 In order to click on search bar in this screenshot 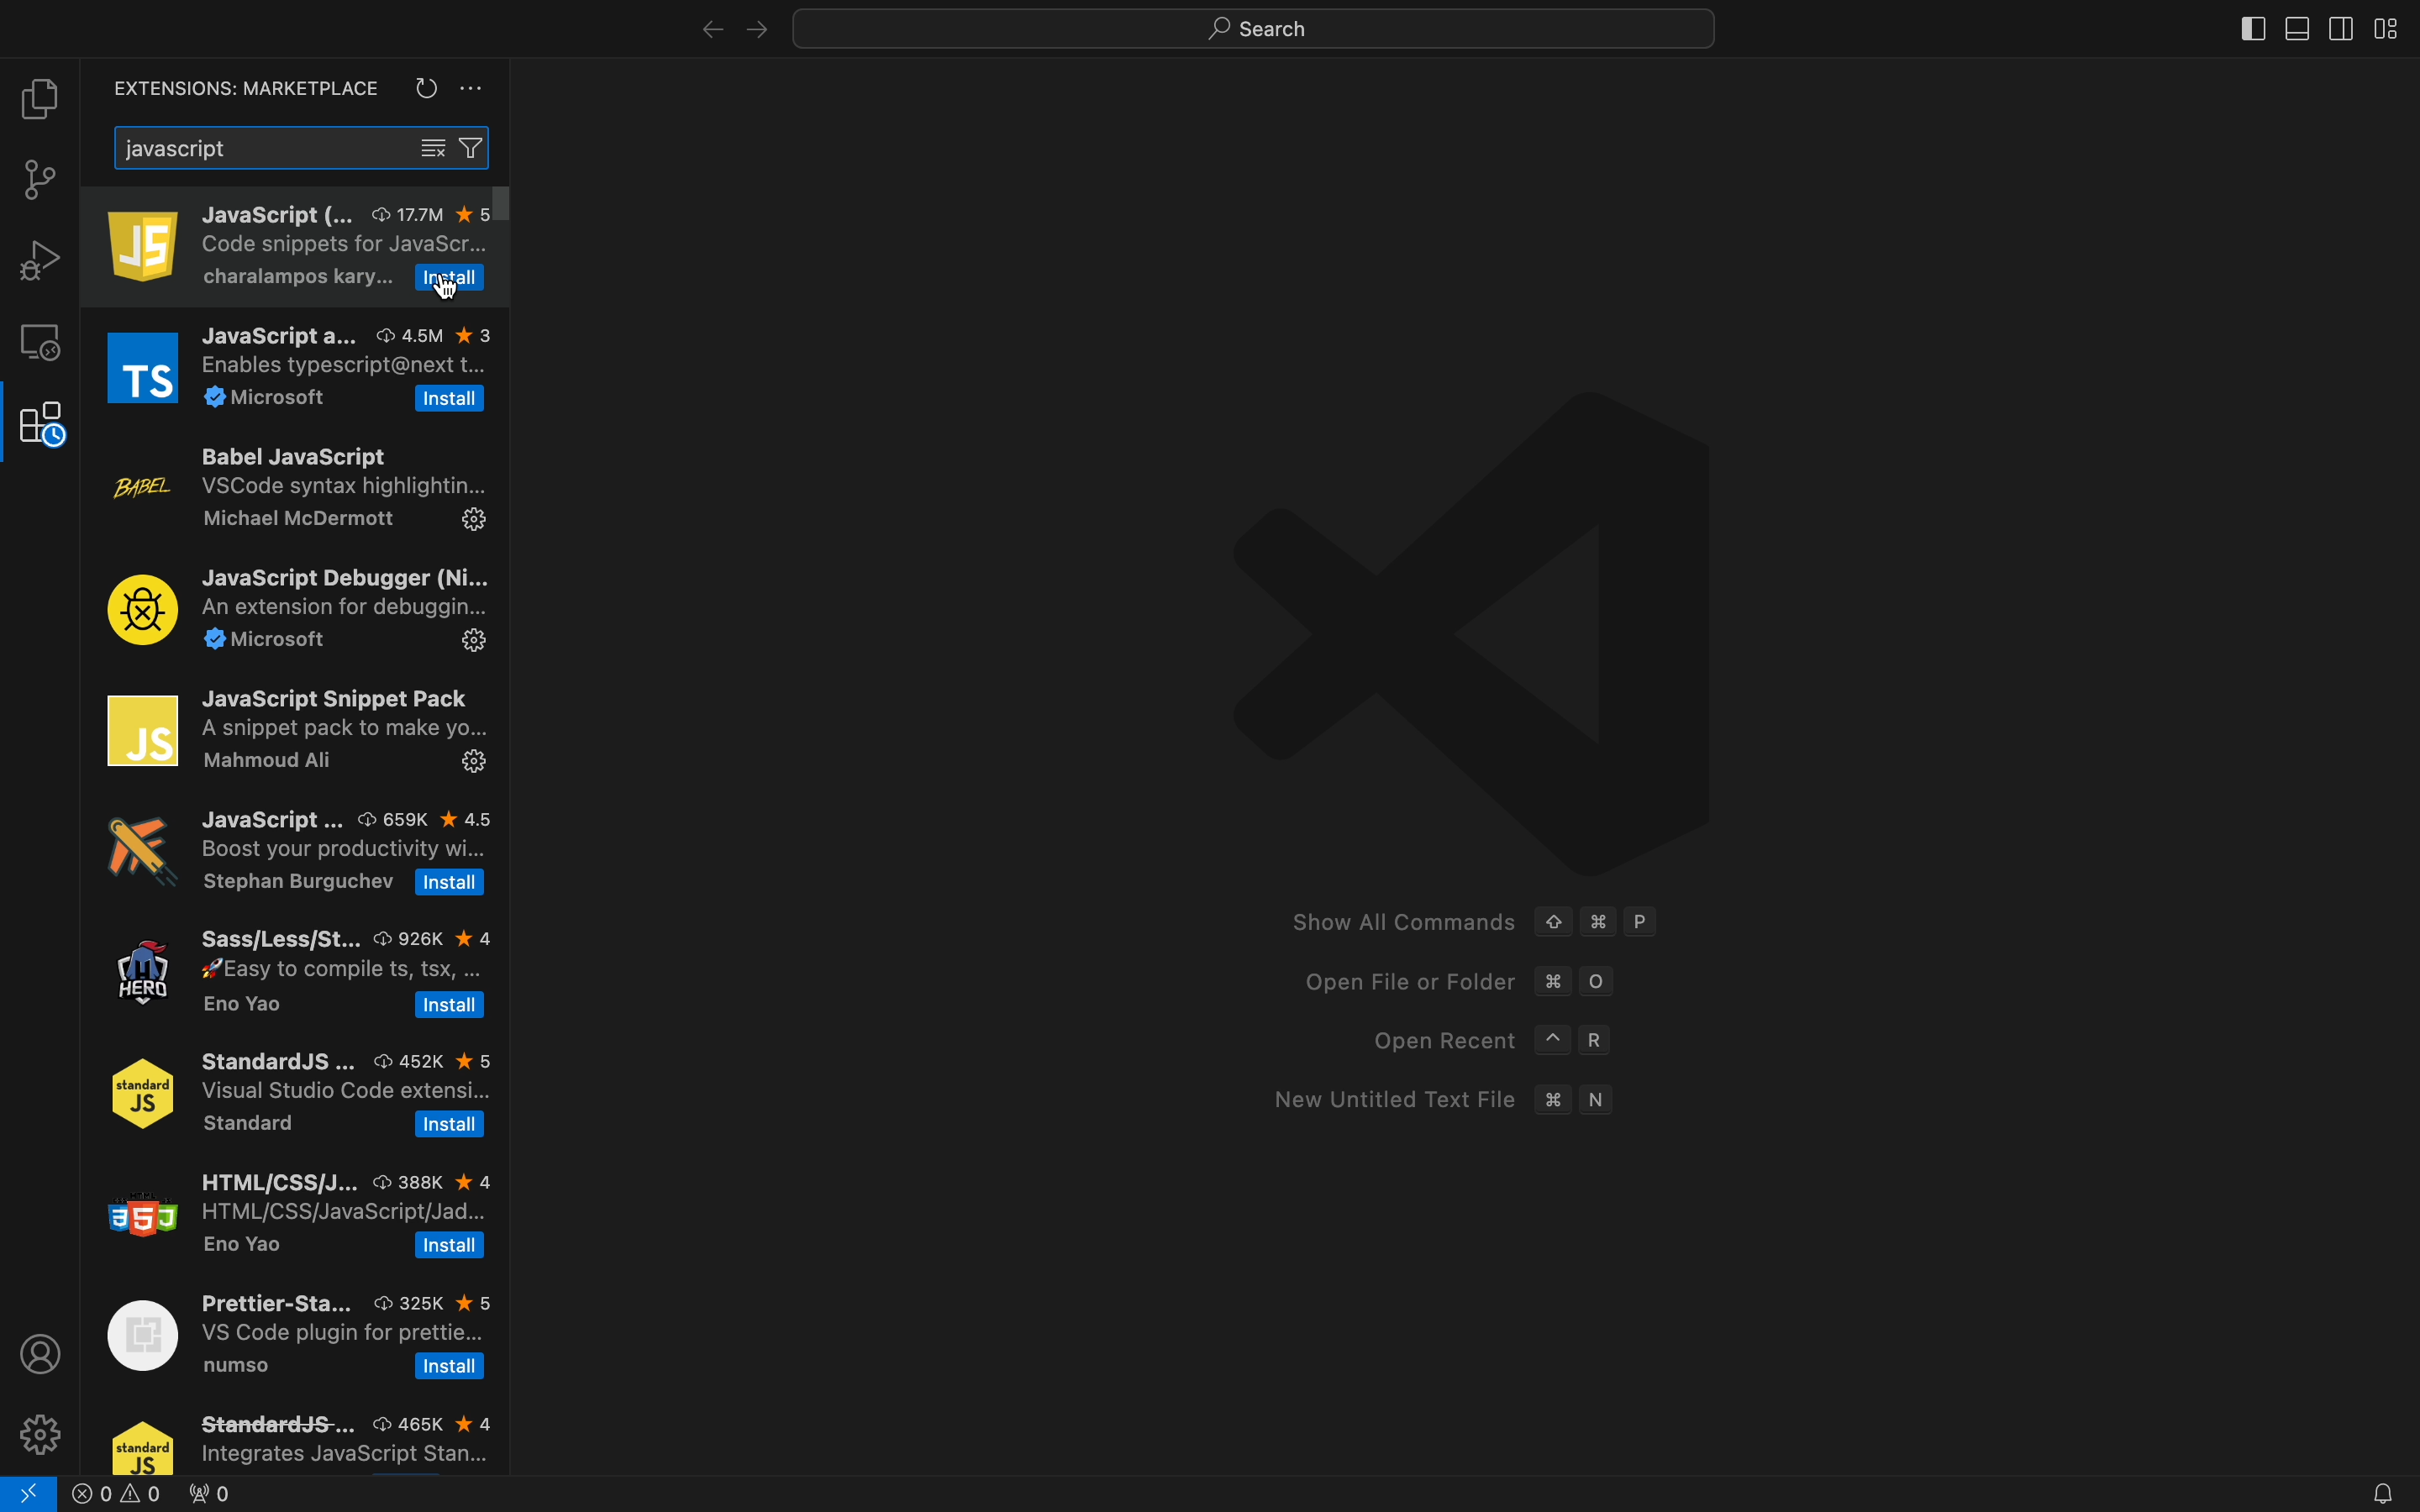, I will do `click(306, 146)`.